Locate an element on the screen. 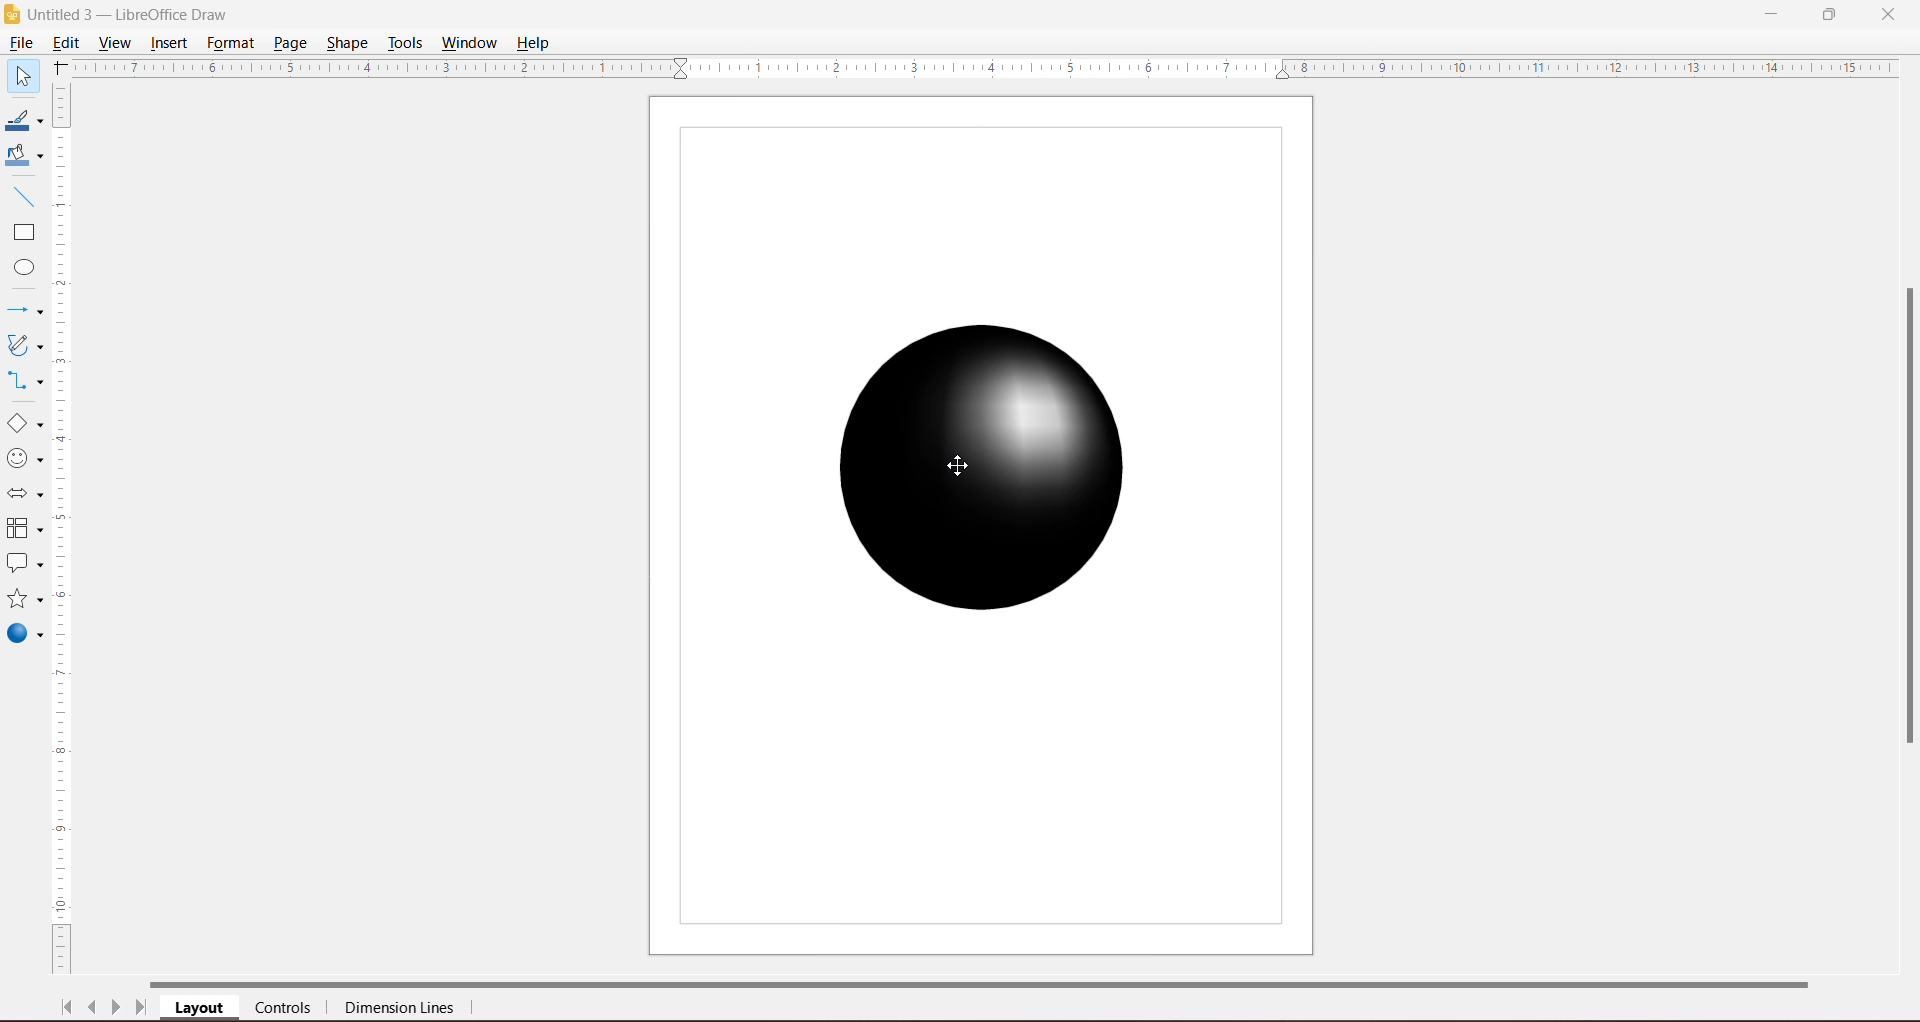 This screenshot has height=1022, width=1920. Minimize is located at coordinates (1773, 12).